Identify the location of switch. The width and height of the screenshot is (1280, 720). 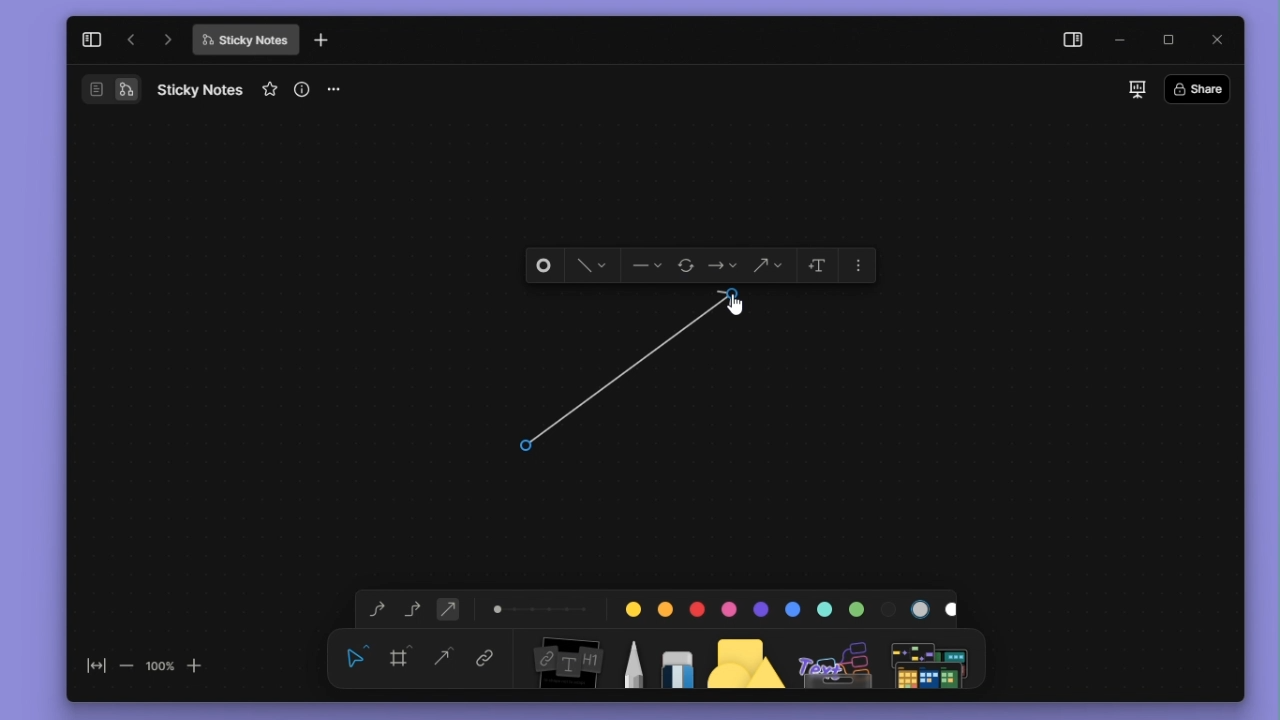
(110, 89).